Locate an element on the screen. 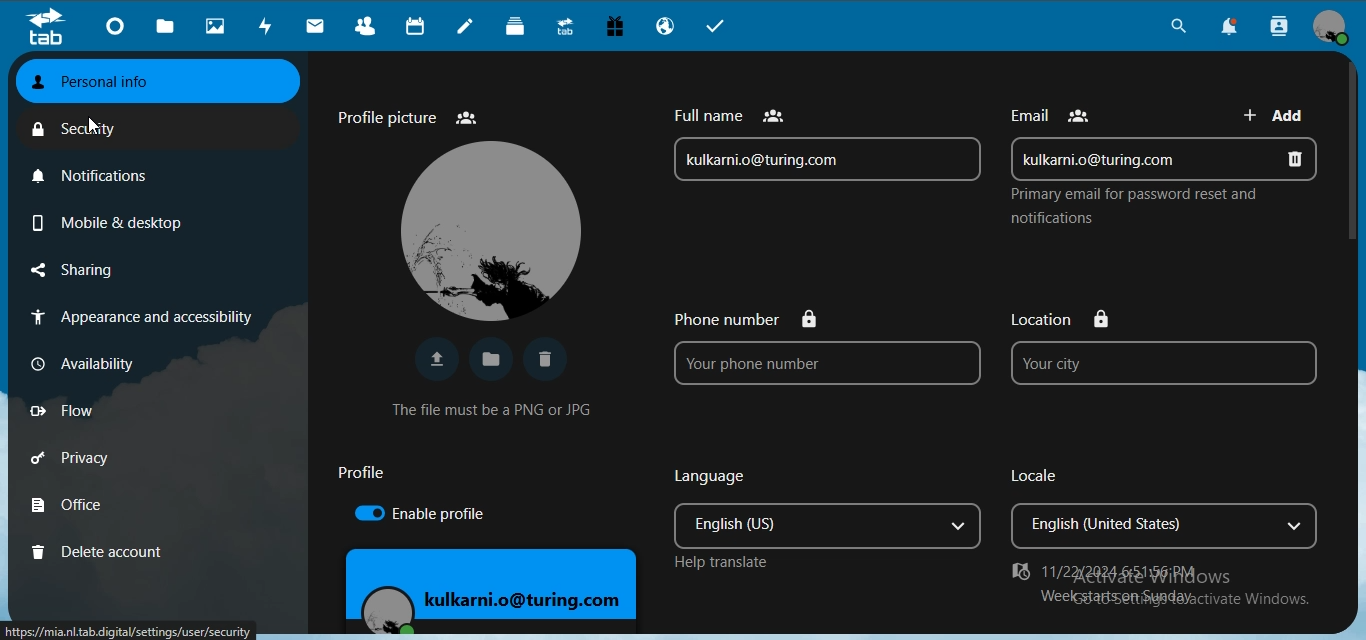  files is located at coordinates (167, 27).